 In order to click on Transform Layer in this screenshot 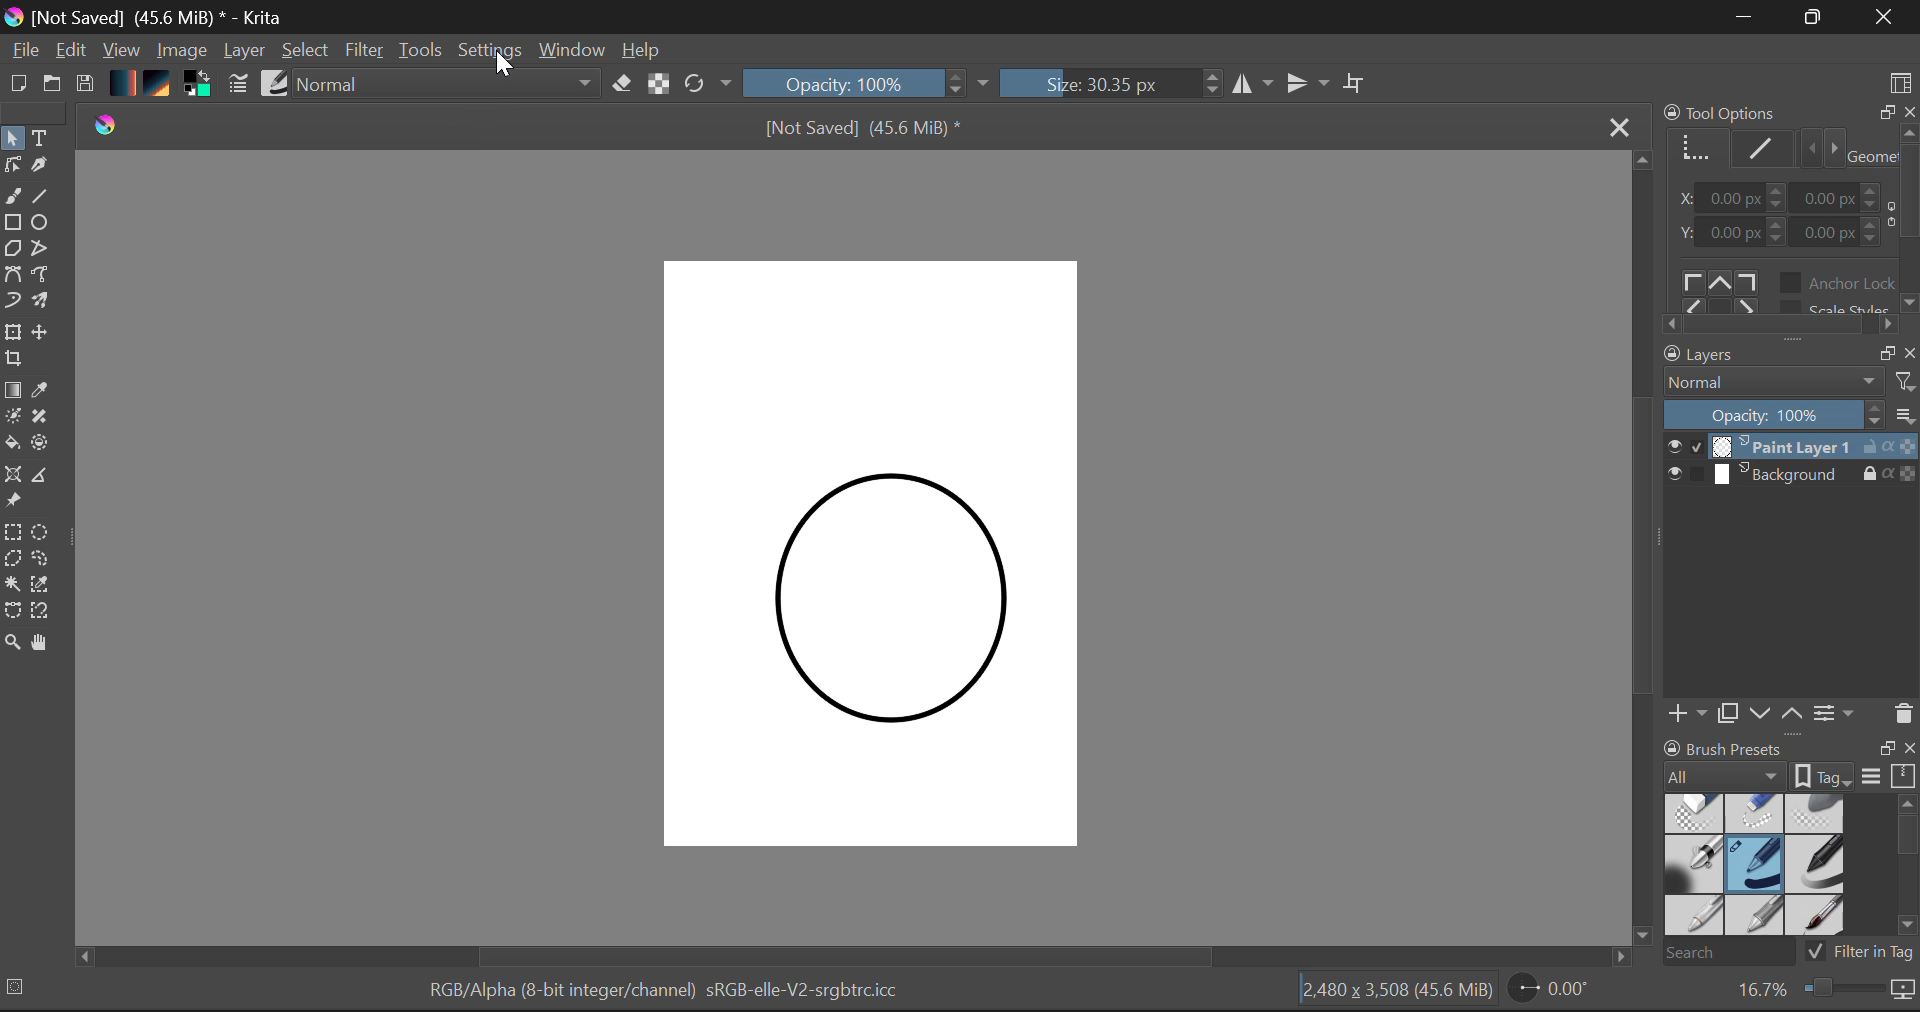, I will do `click(12, 333)`.